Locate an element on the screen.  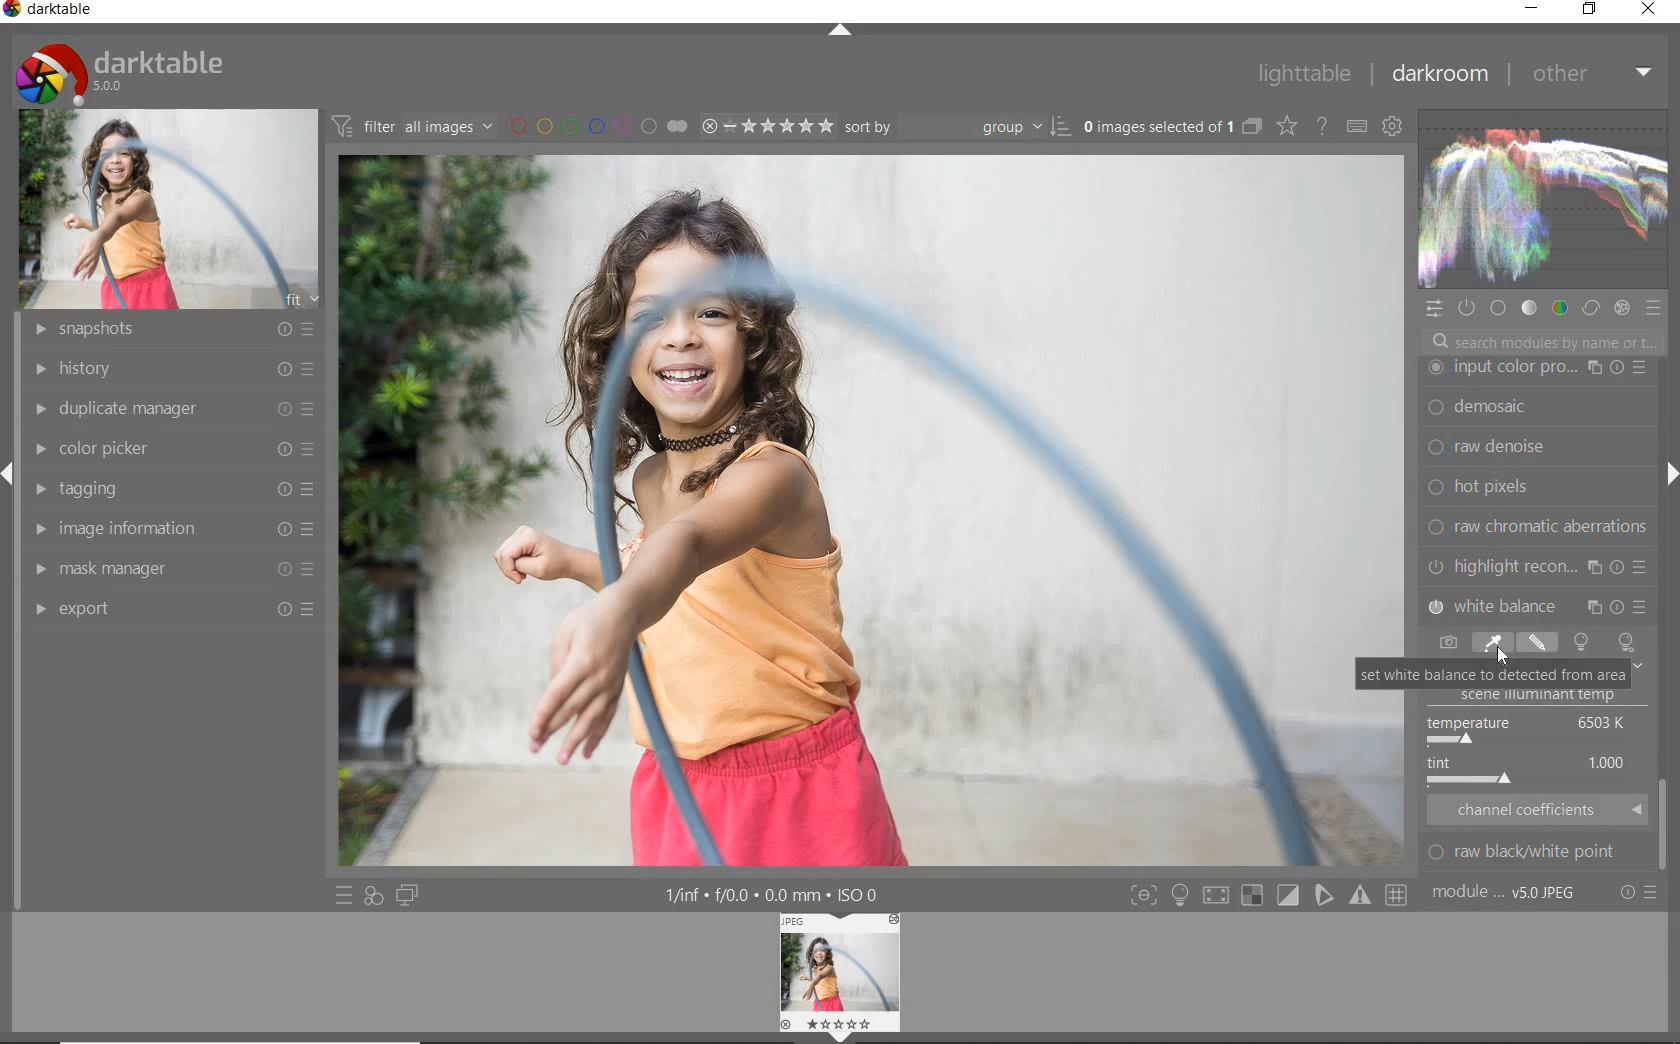
sign  is located at coordinates (1179, 895).